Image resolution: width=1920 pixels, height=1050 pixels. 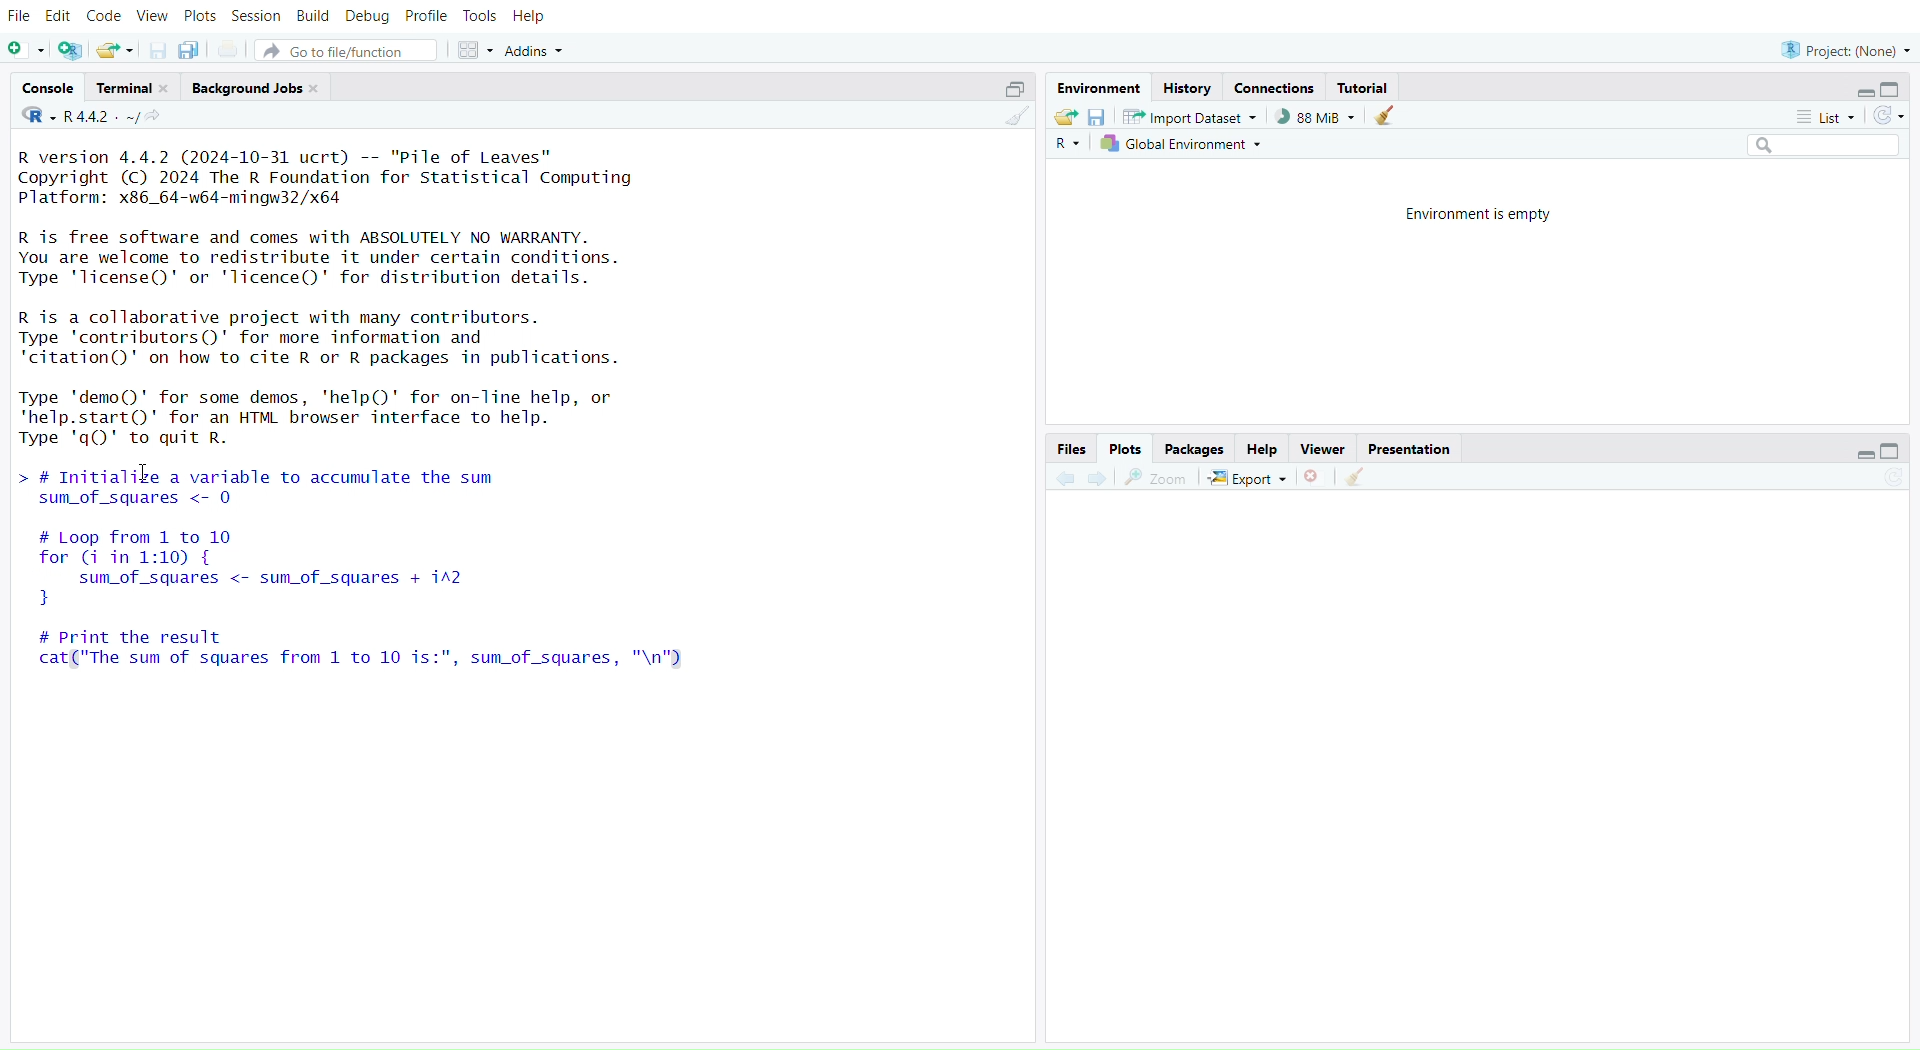 What do you see at coordinates (1316, 477) in the screenshot?
I see `remove current plot` at bounding box center [1316, 477].